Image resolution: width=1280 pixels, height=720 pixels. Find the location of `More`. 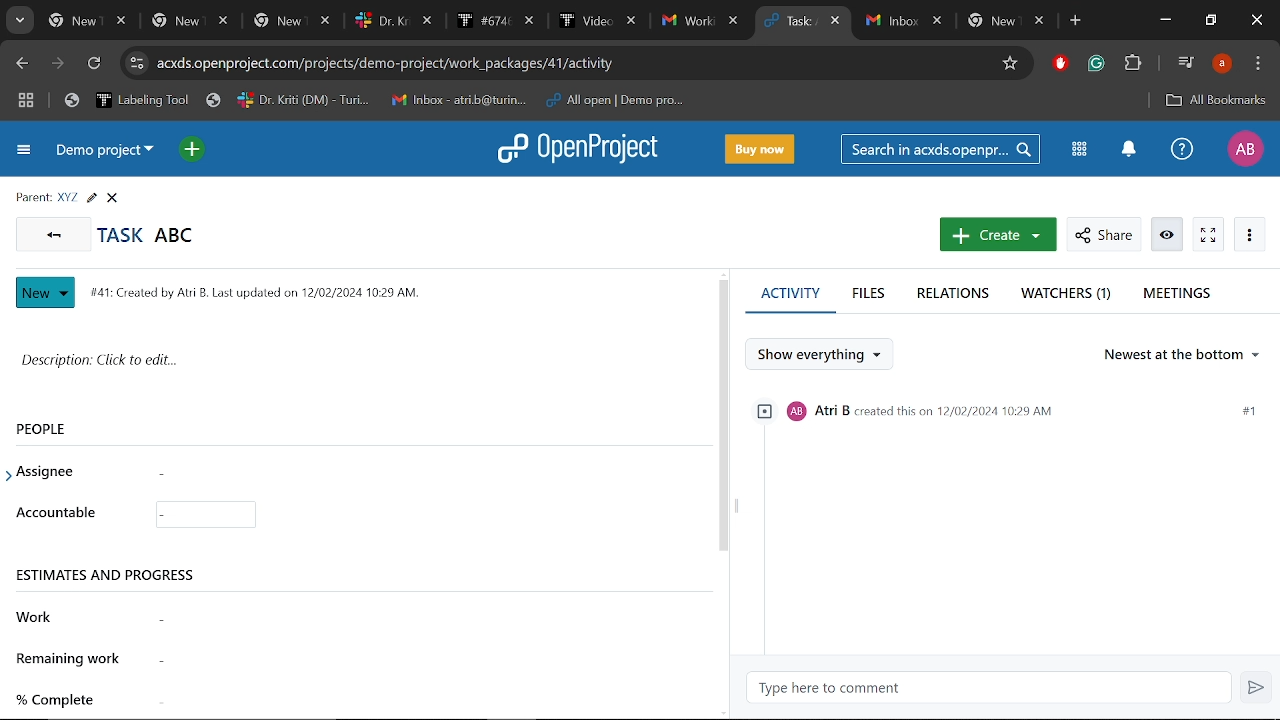

More is located at coordinates (1250, 233).